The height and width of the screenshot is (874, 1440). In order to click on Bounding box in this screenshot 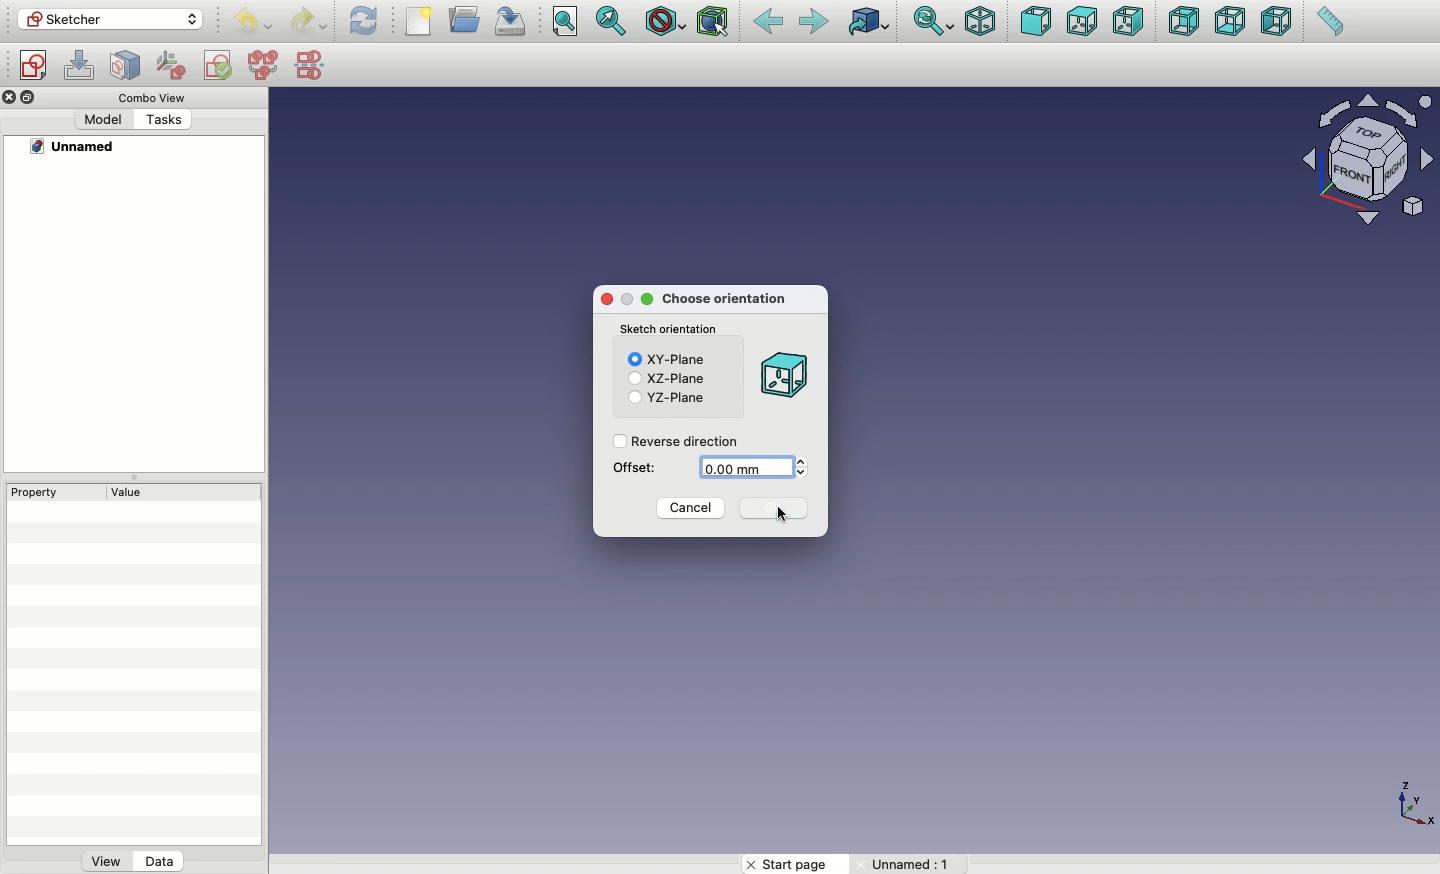, I will do `click(715, 23)`.